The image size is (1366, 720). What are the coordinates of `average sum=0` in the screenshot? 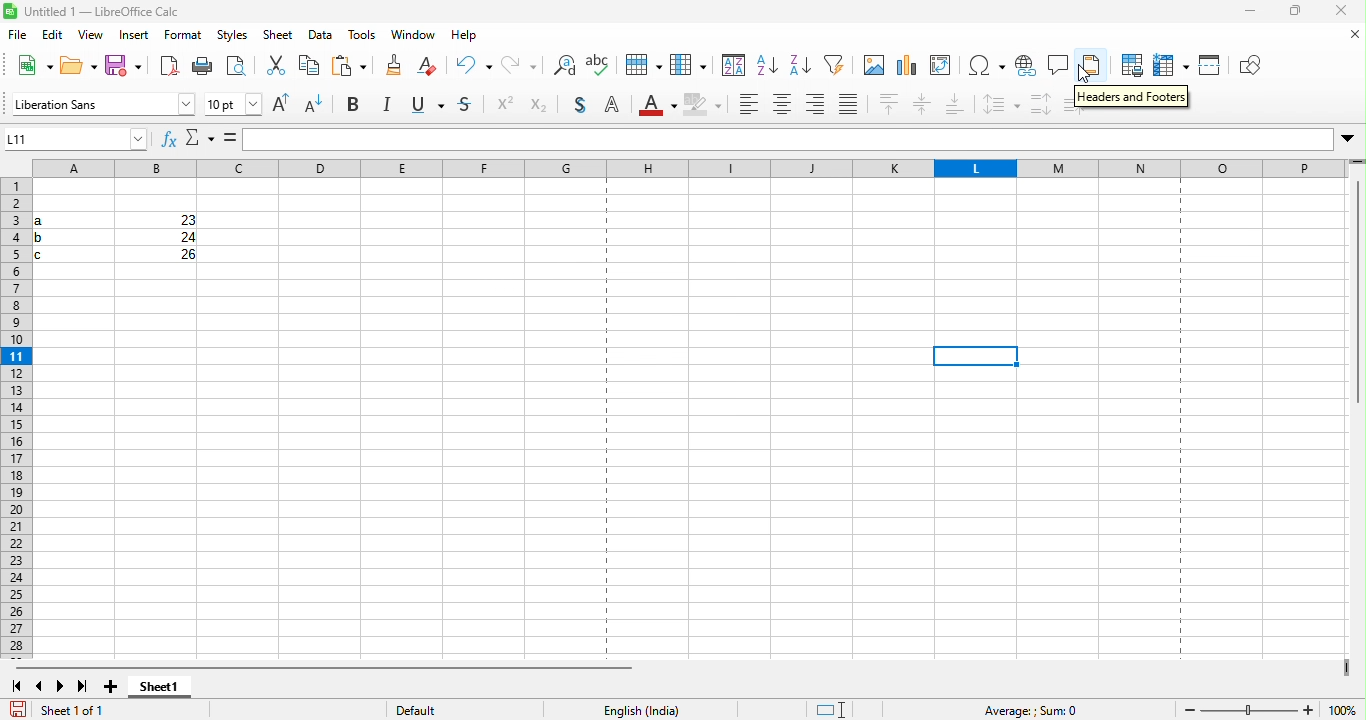 It's located at (1027, 708).